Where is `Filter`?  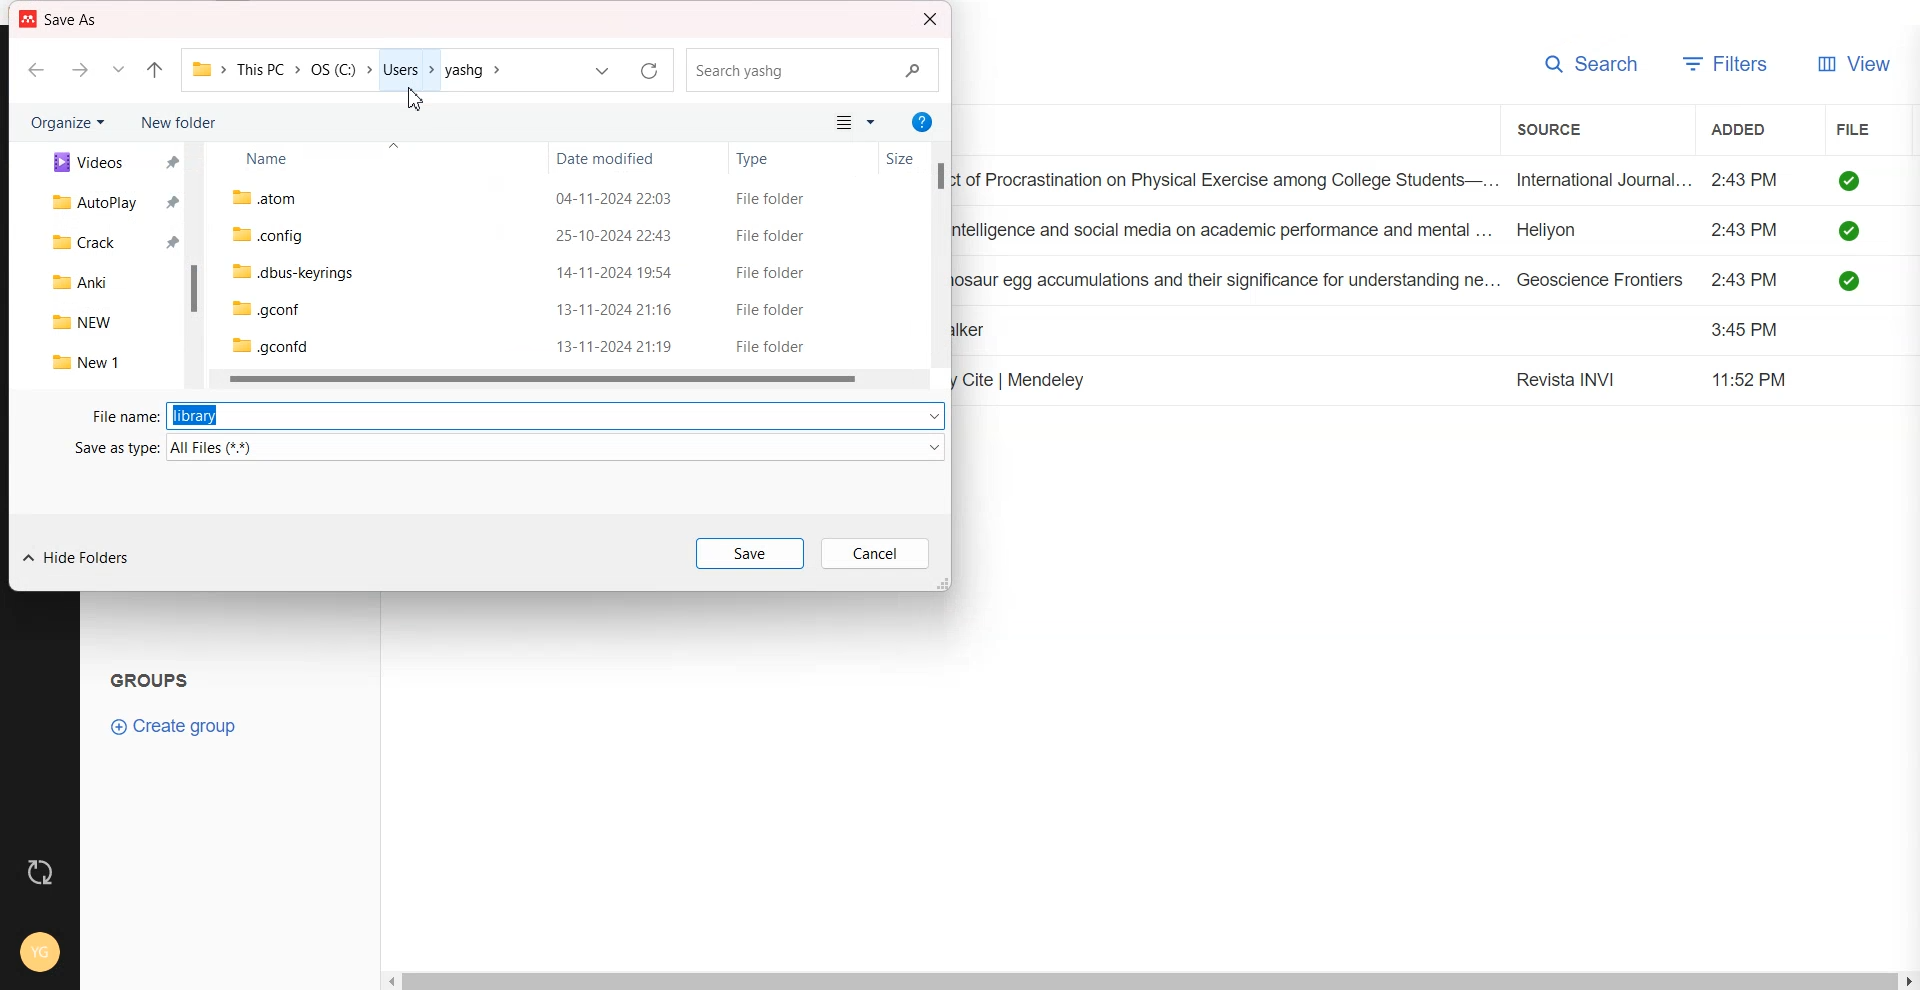
Filter is located at coordinates (1727, 65).